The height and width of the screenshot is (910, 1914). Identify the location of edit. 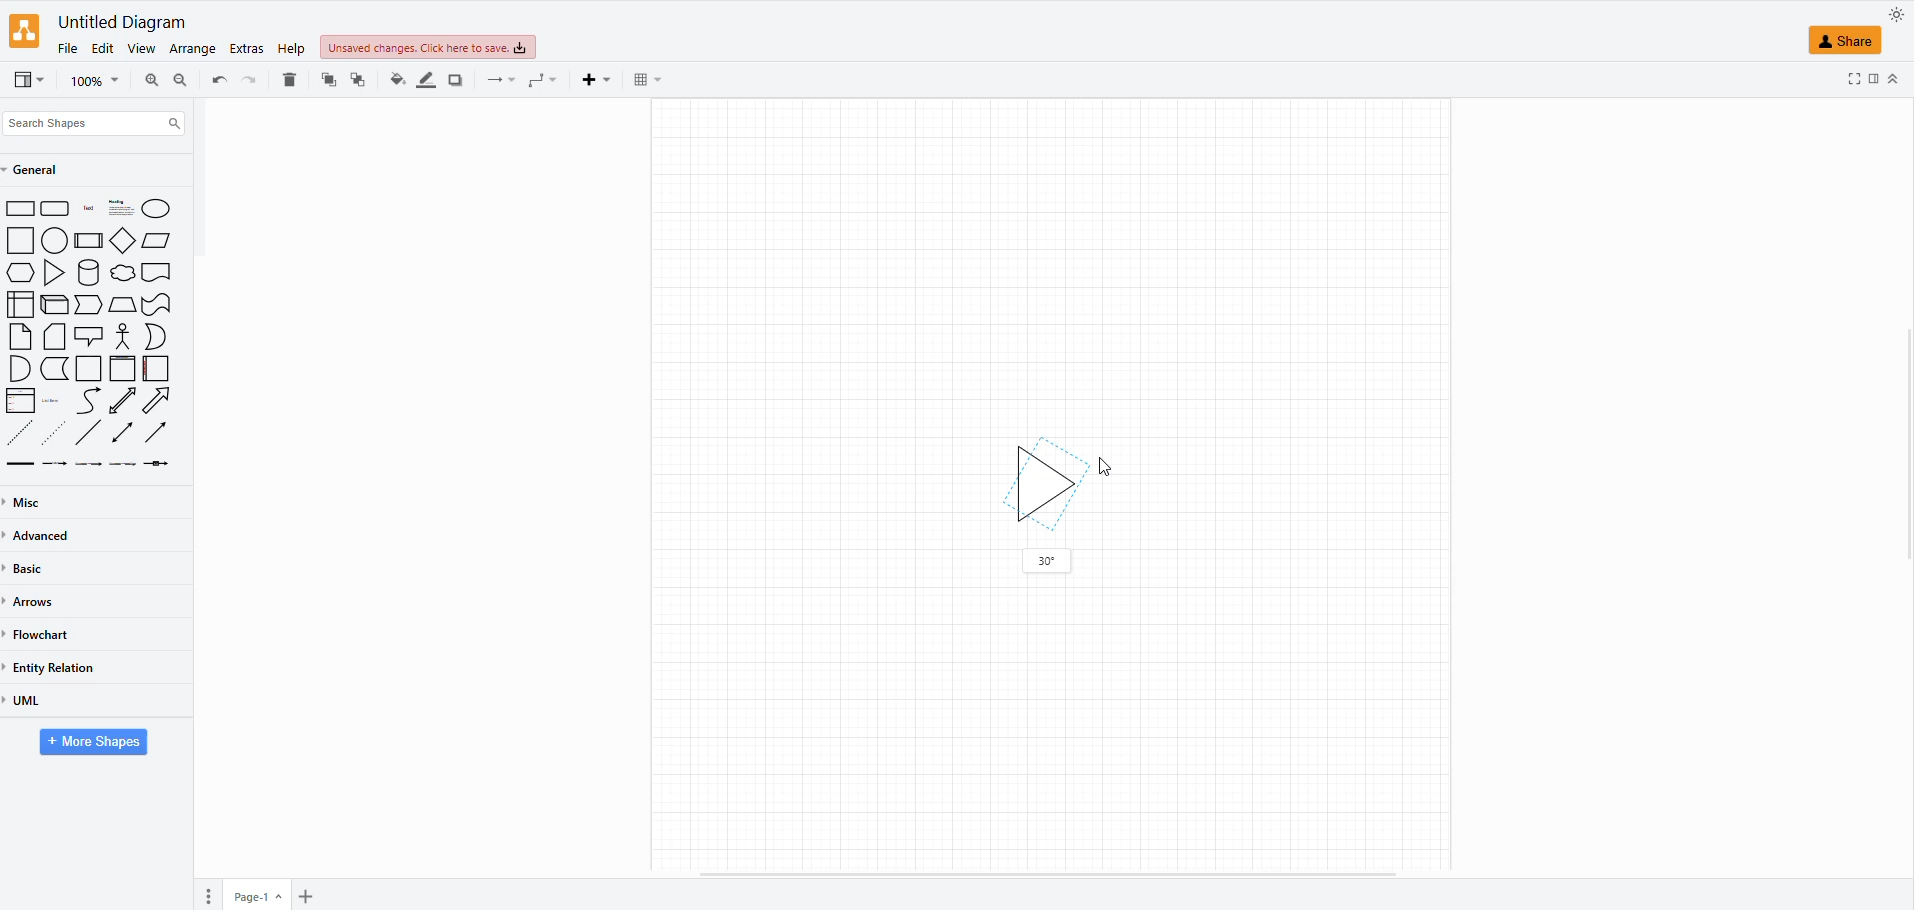
(102, 46).